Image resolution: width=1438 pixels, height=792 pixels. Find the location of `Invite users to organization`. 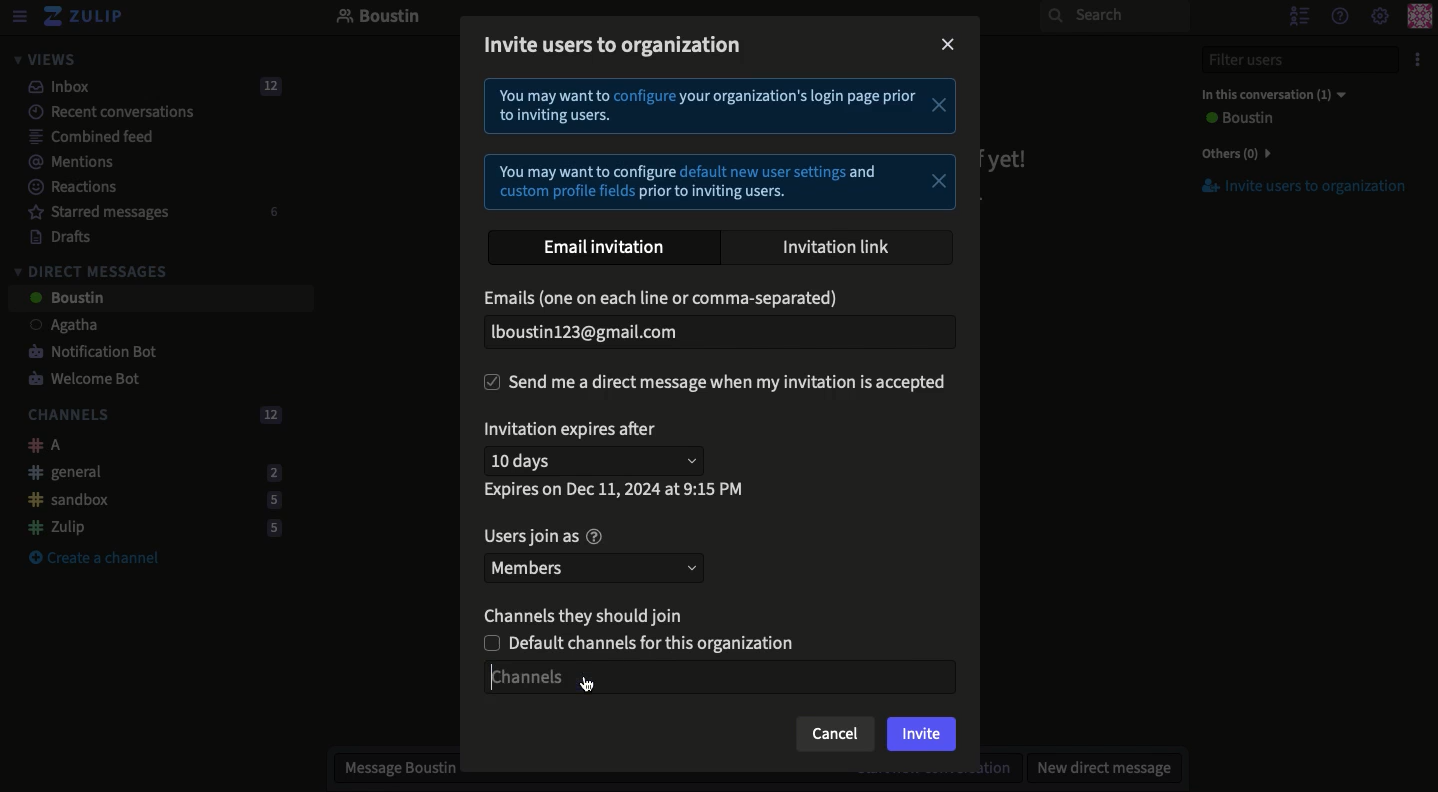

Invite users to organization is located at coordinates (618, 44).